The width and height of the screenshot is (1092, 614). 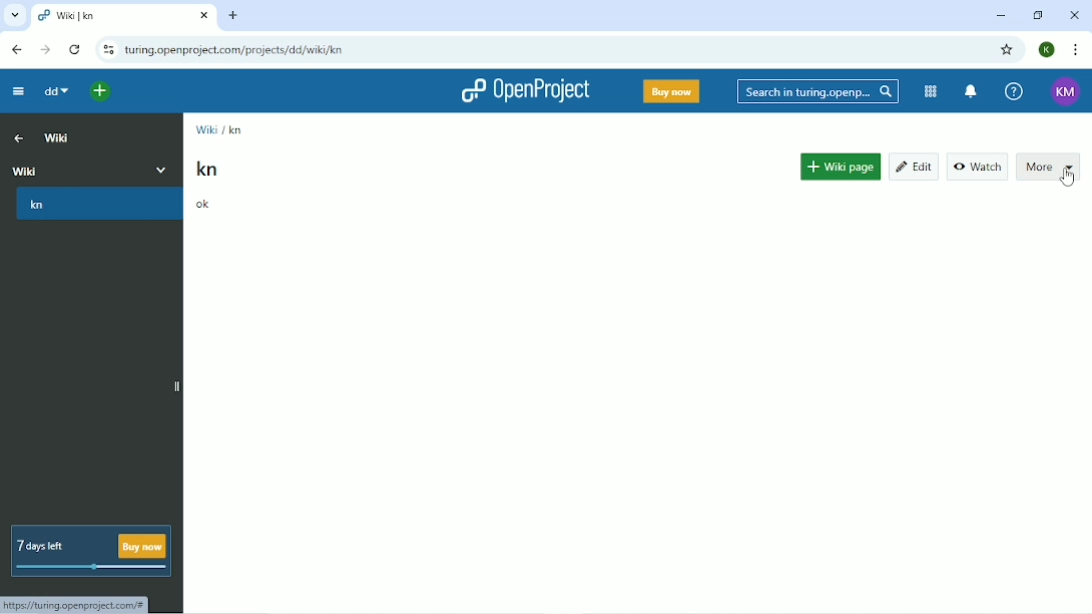 What do you see at coordinates (16, 50) in the screenshot?
I see `Back` at bounding box center [16, 50].